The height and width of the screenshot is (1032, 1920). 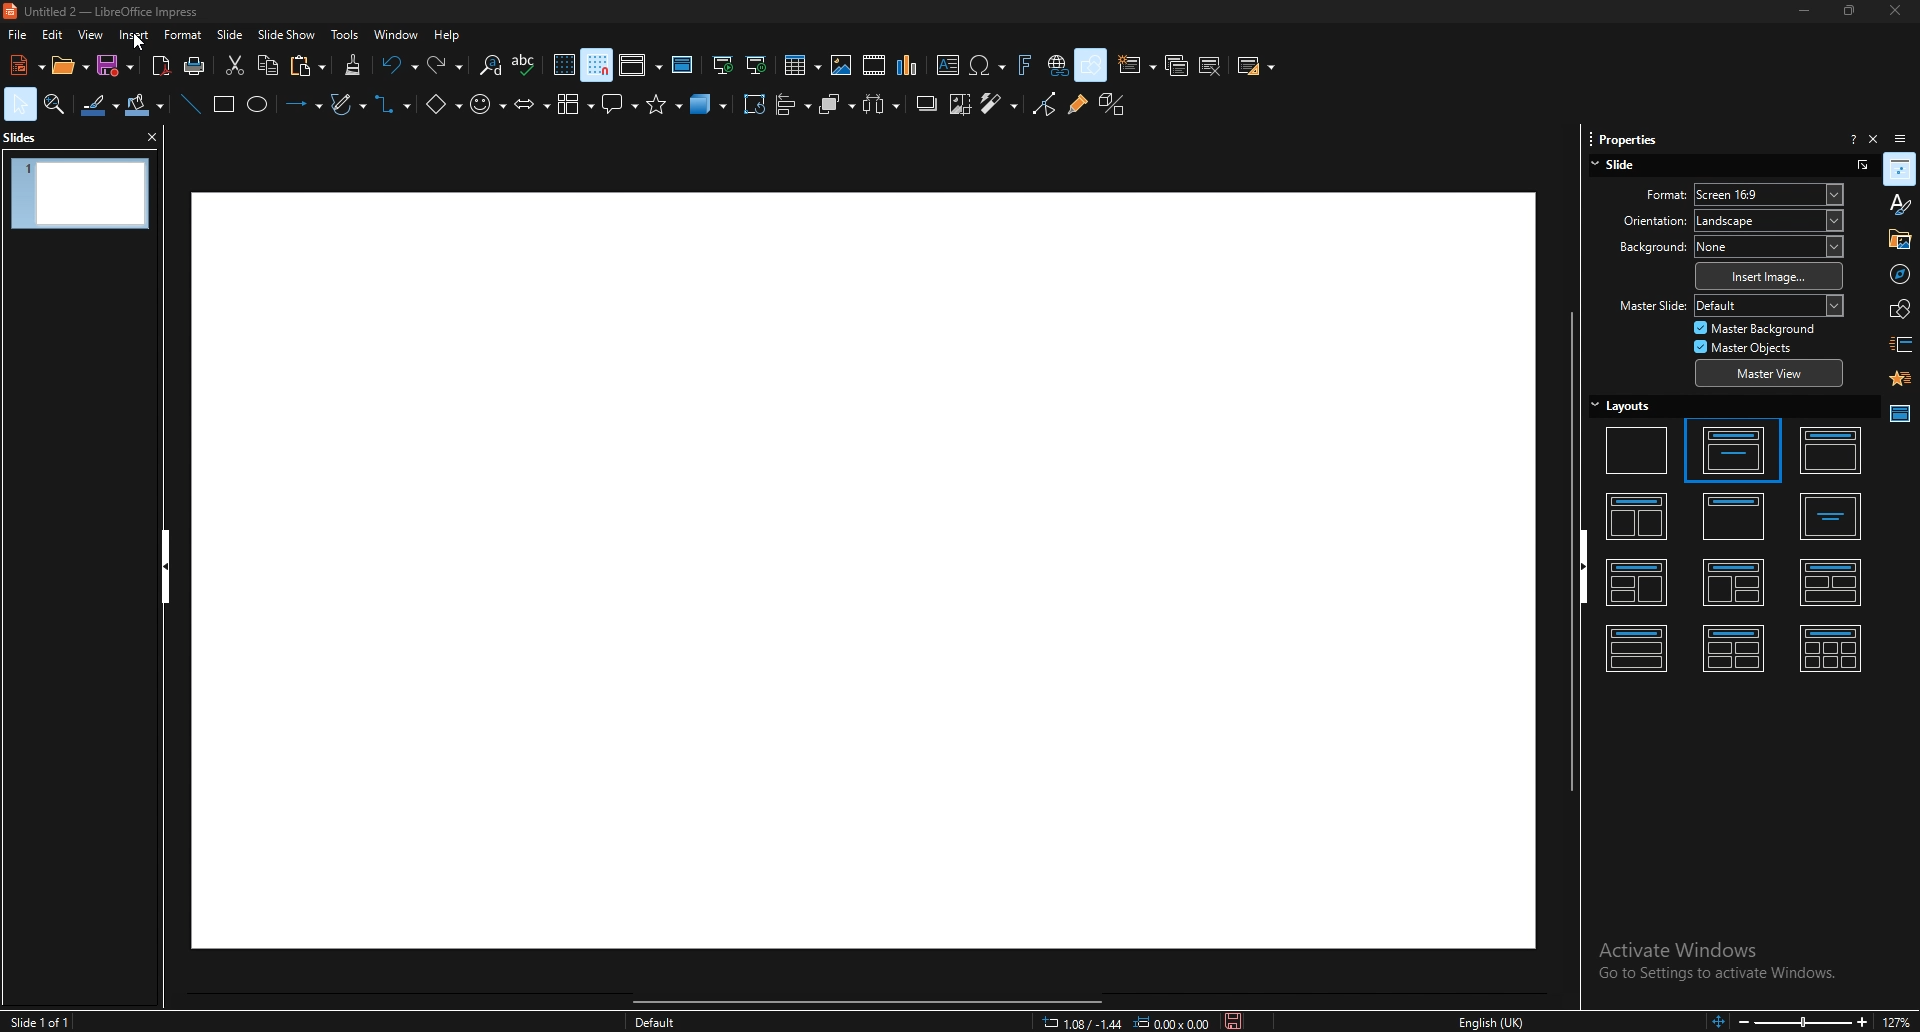 I want to click on help on sidebar settings, so click(x=1853, y=138).